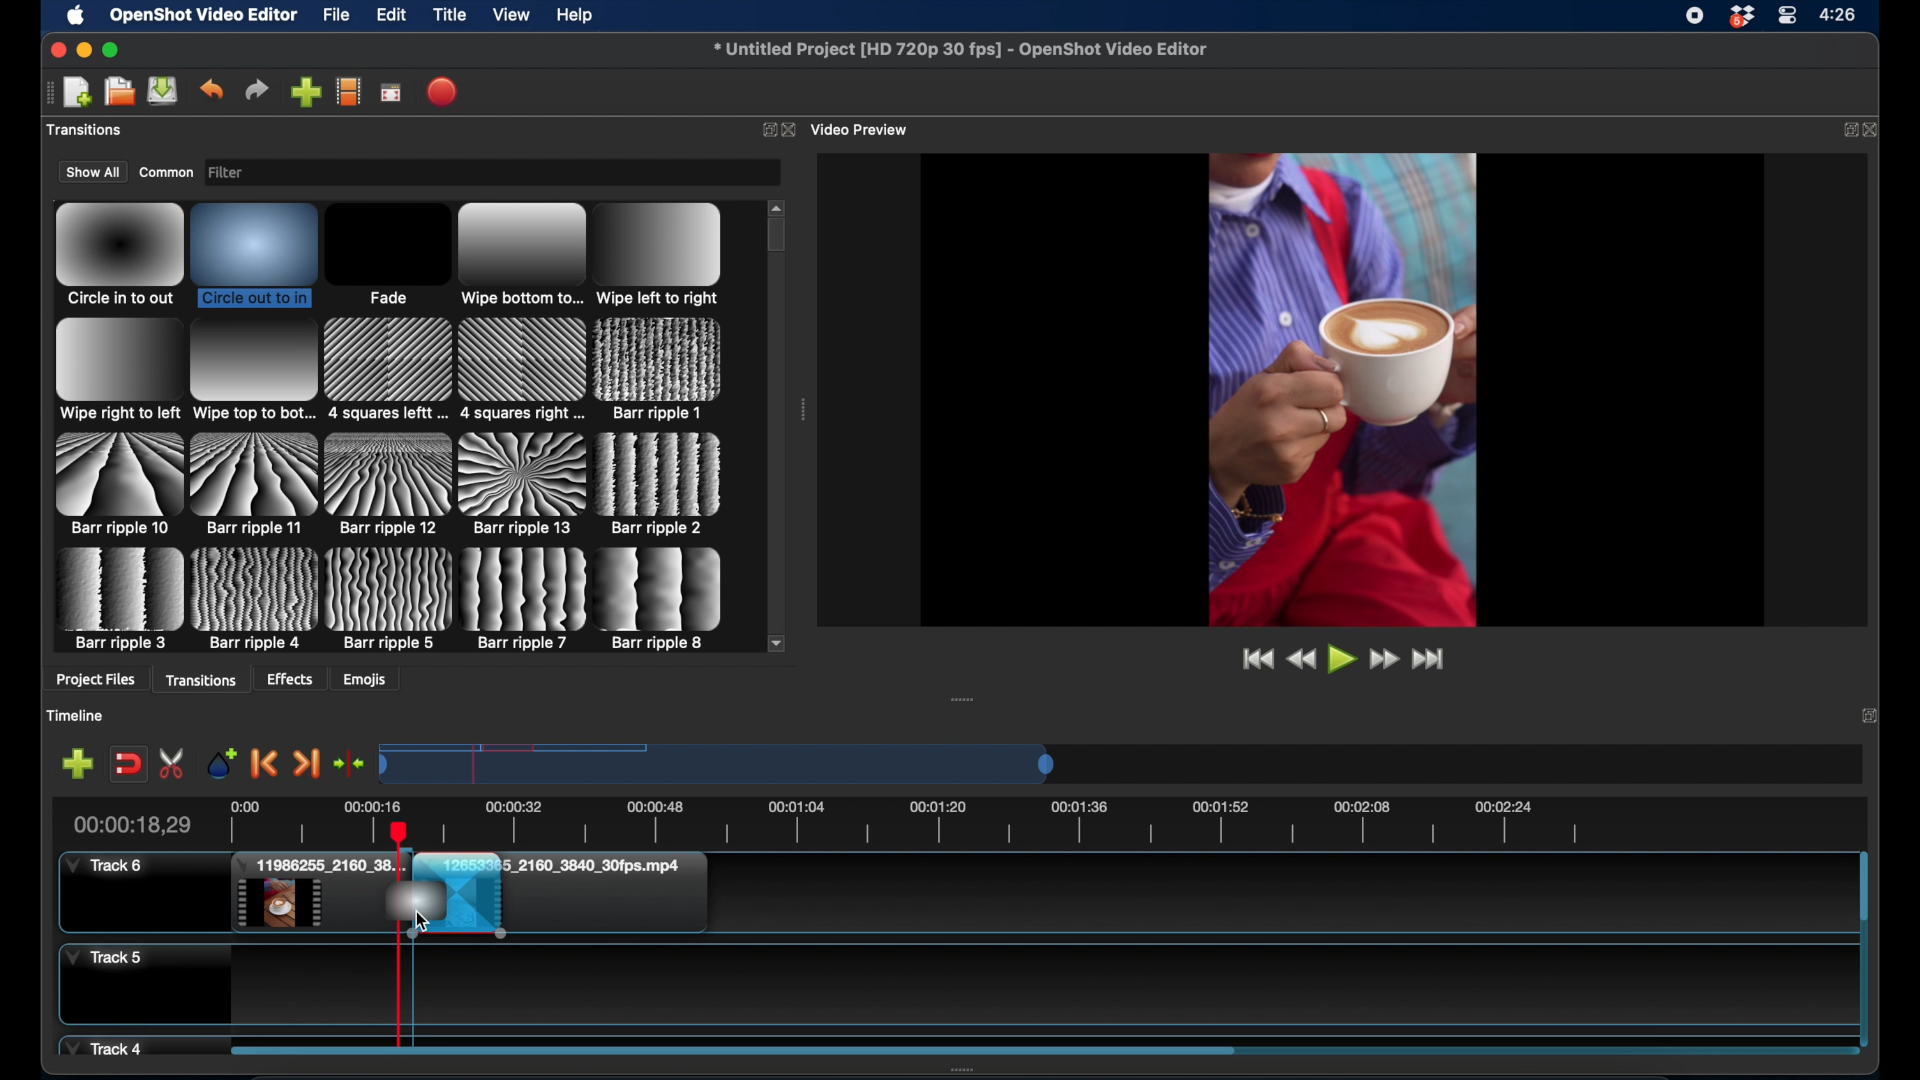  Describe the element at coordinates (659, 369) in the screenshot. I see `transition` at that location.